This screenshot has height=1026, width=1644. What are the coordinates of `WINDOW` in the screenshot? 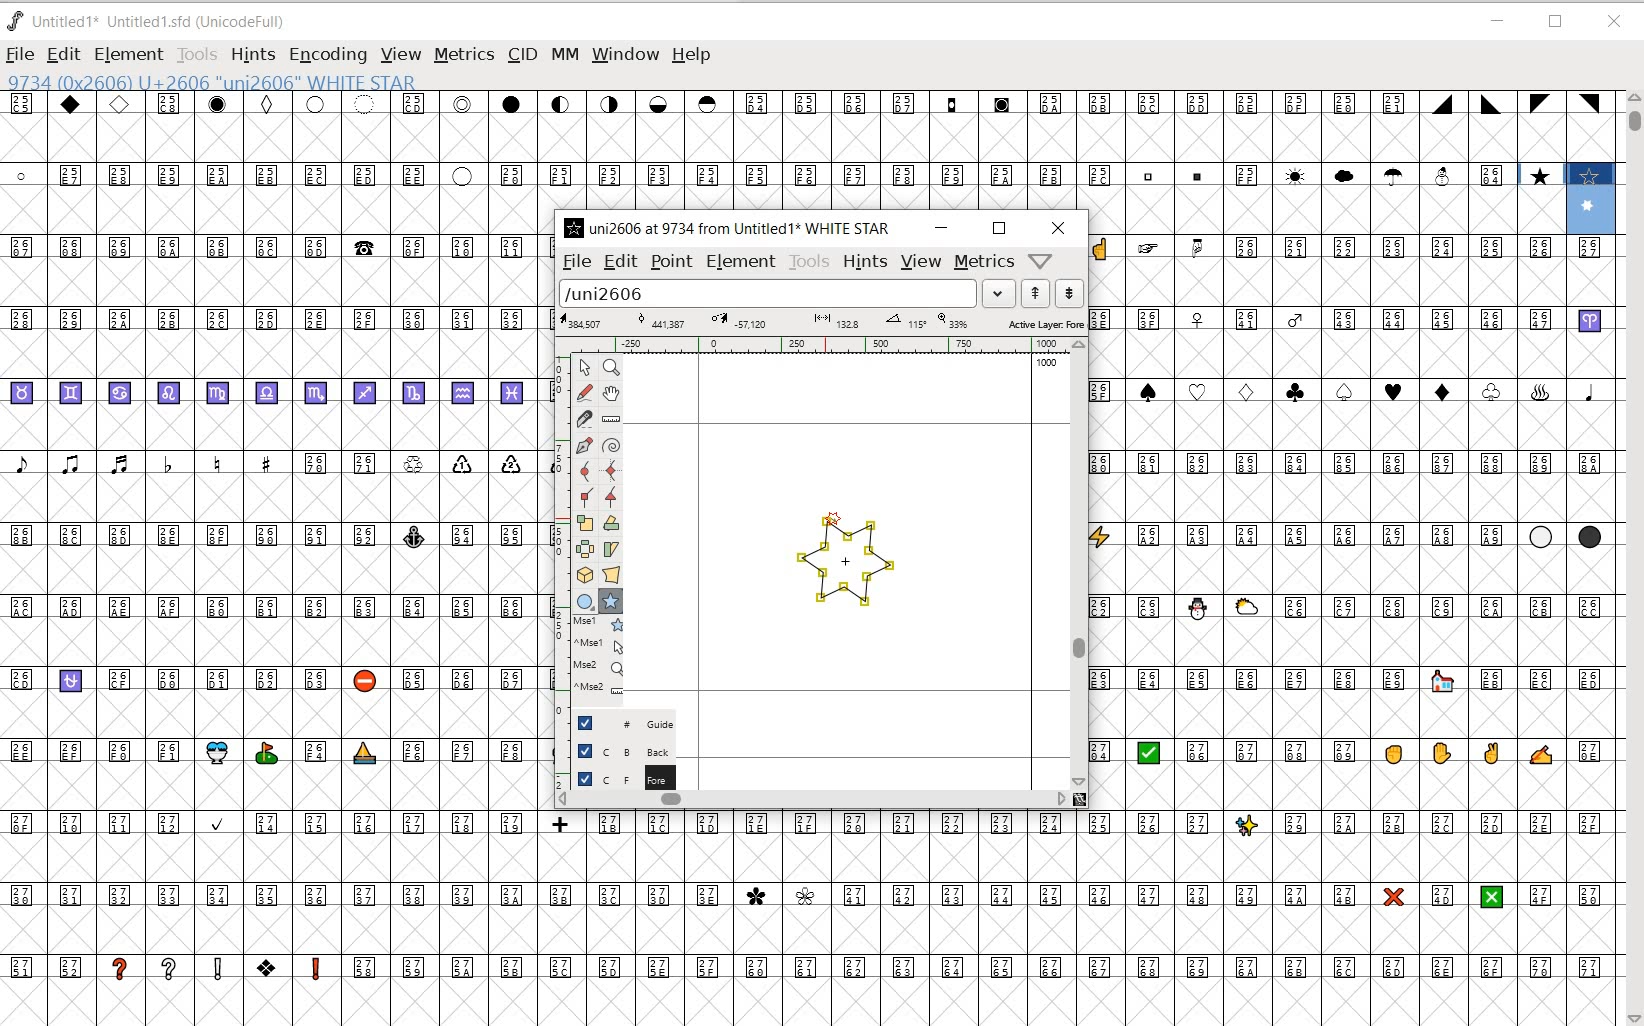 It's located at (624, 54).